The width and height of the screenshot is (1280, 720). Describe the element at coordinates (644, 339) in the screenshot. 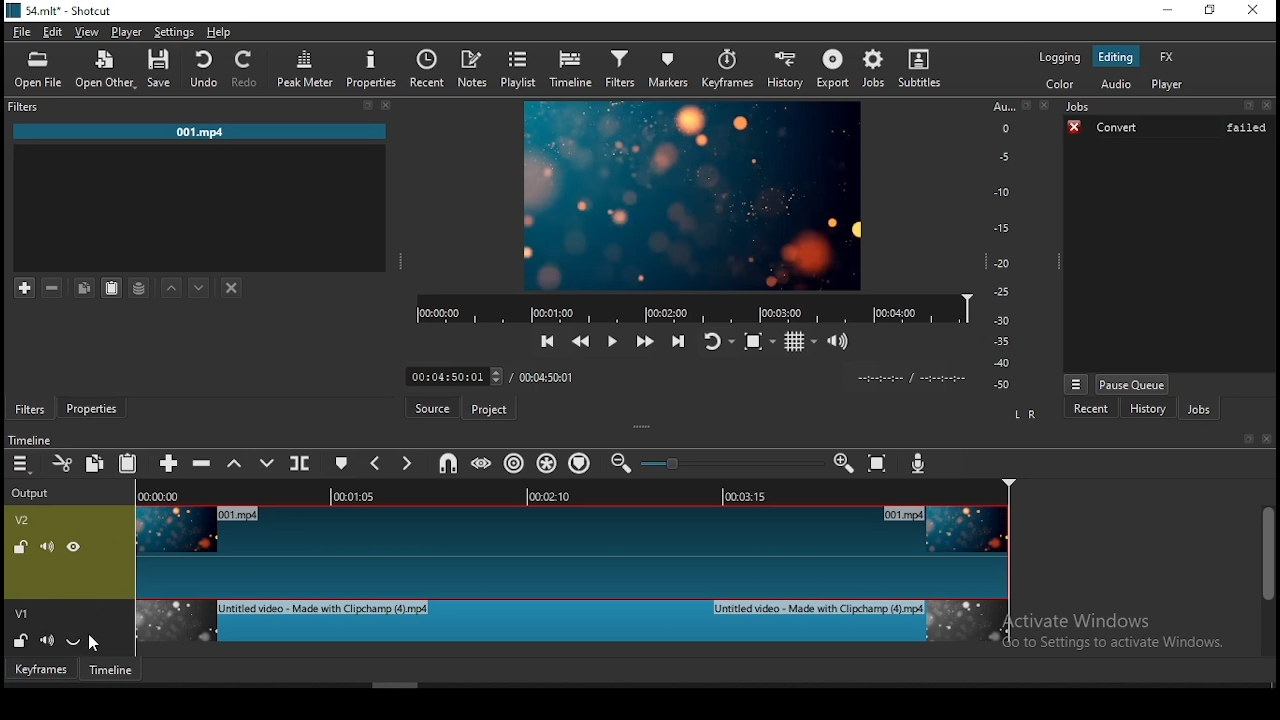

I see `play quickly forwards` at that location.